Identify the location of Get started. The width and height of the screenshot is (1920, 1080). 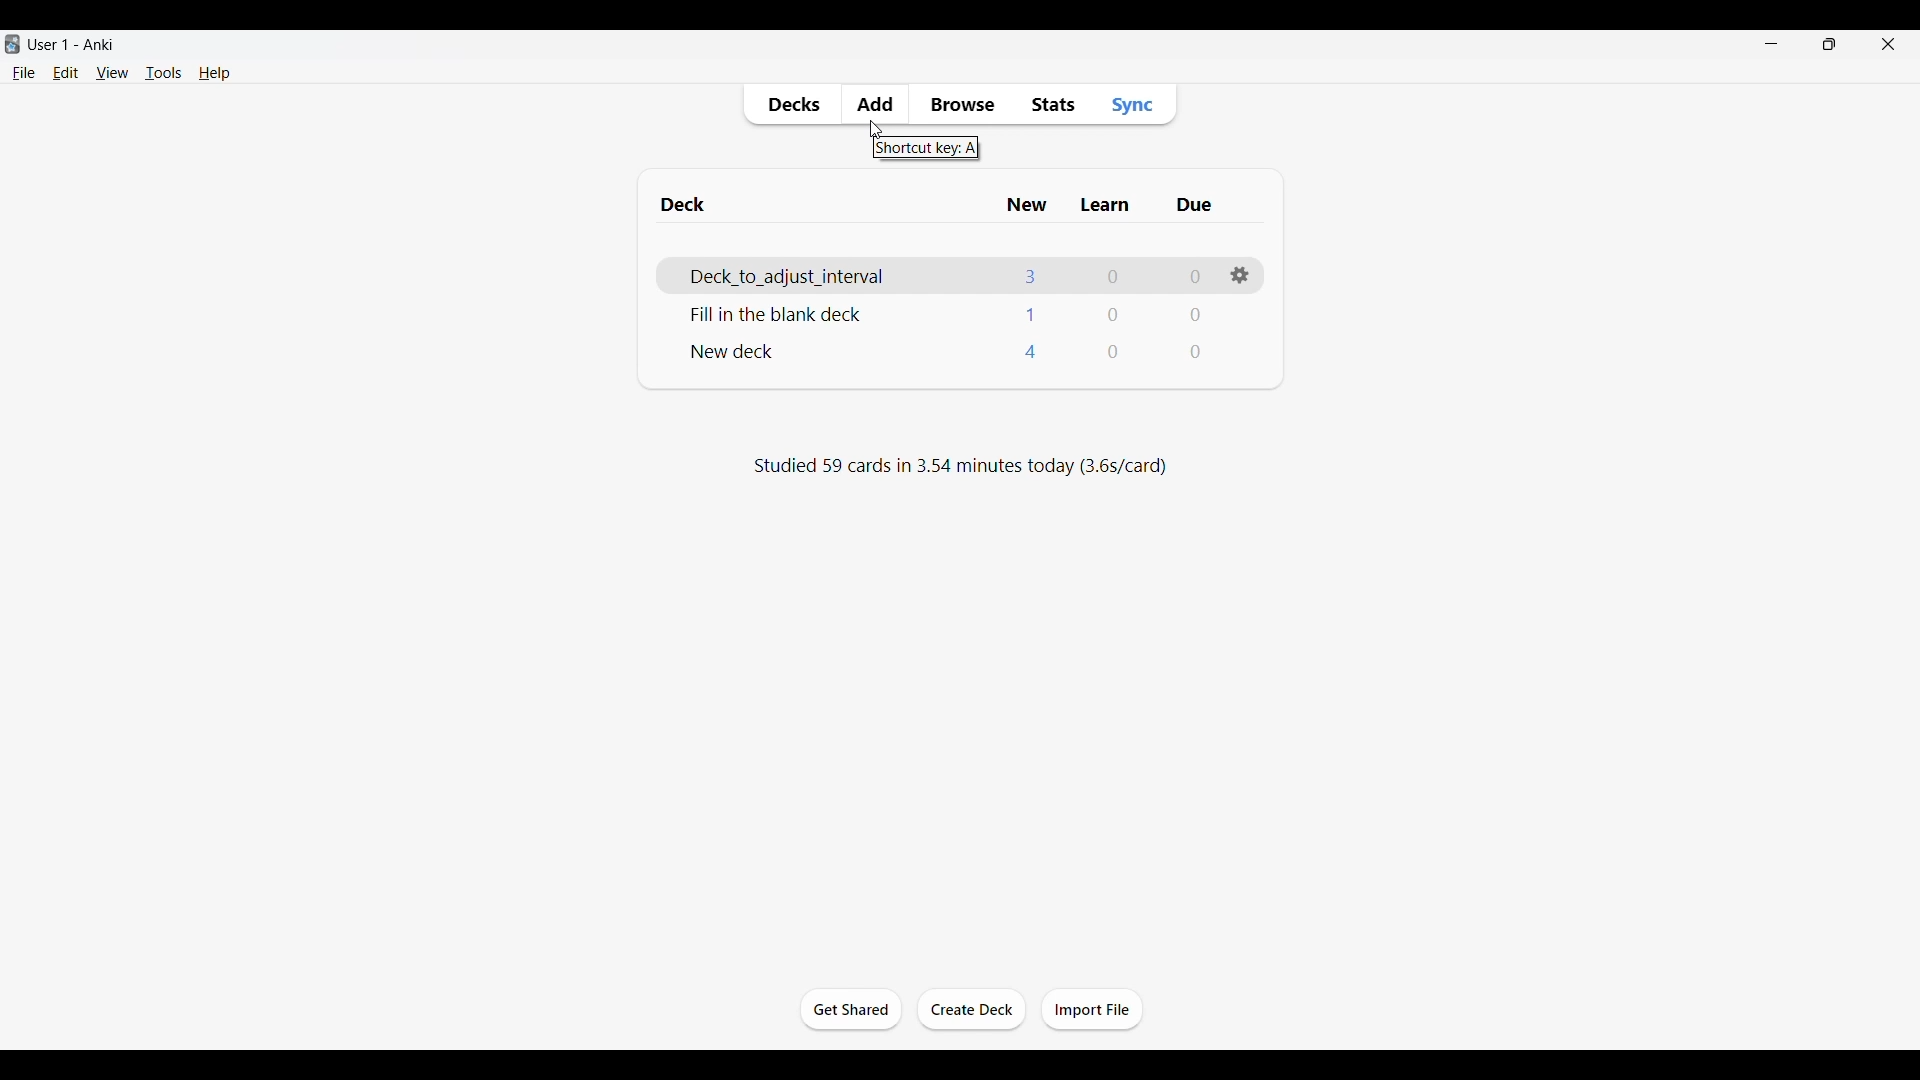
(851, 1009).